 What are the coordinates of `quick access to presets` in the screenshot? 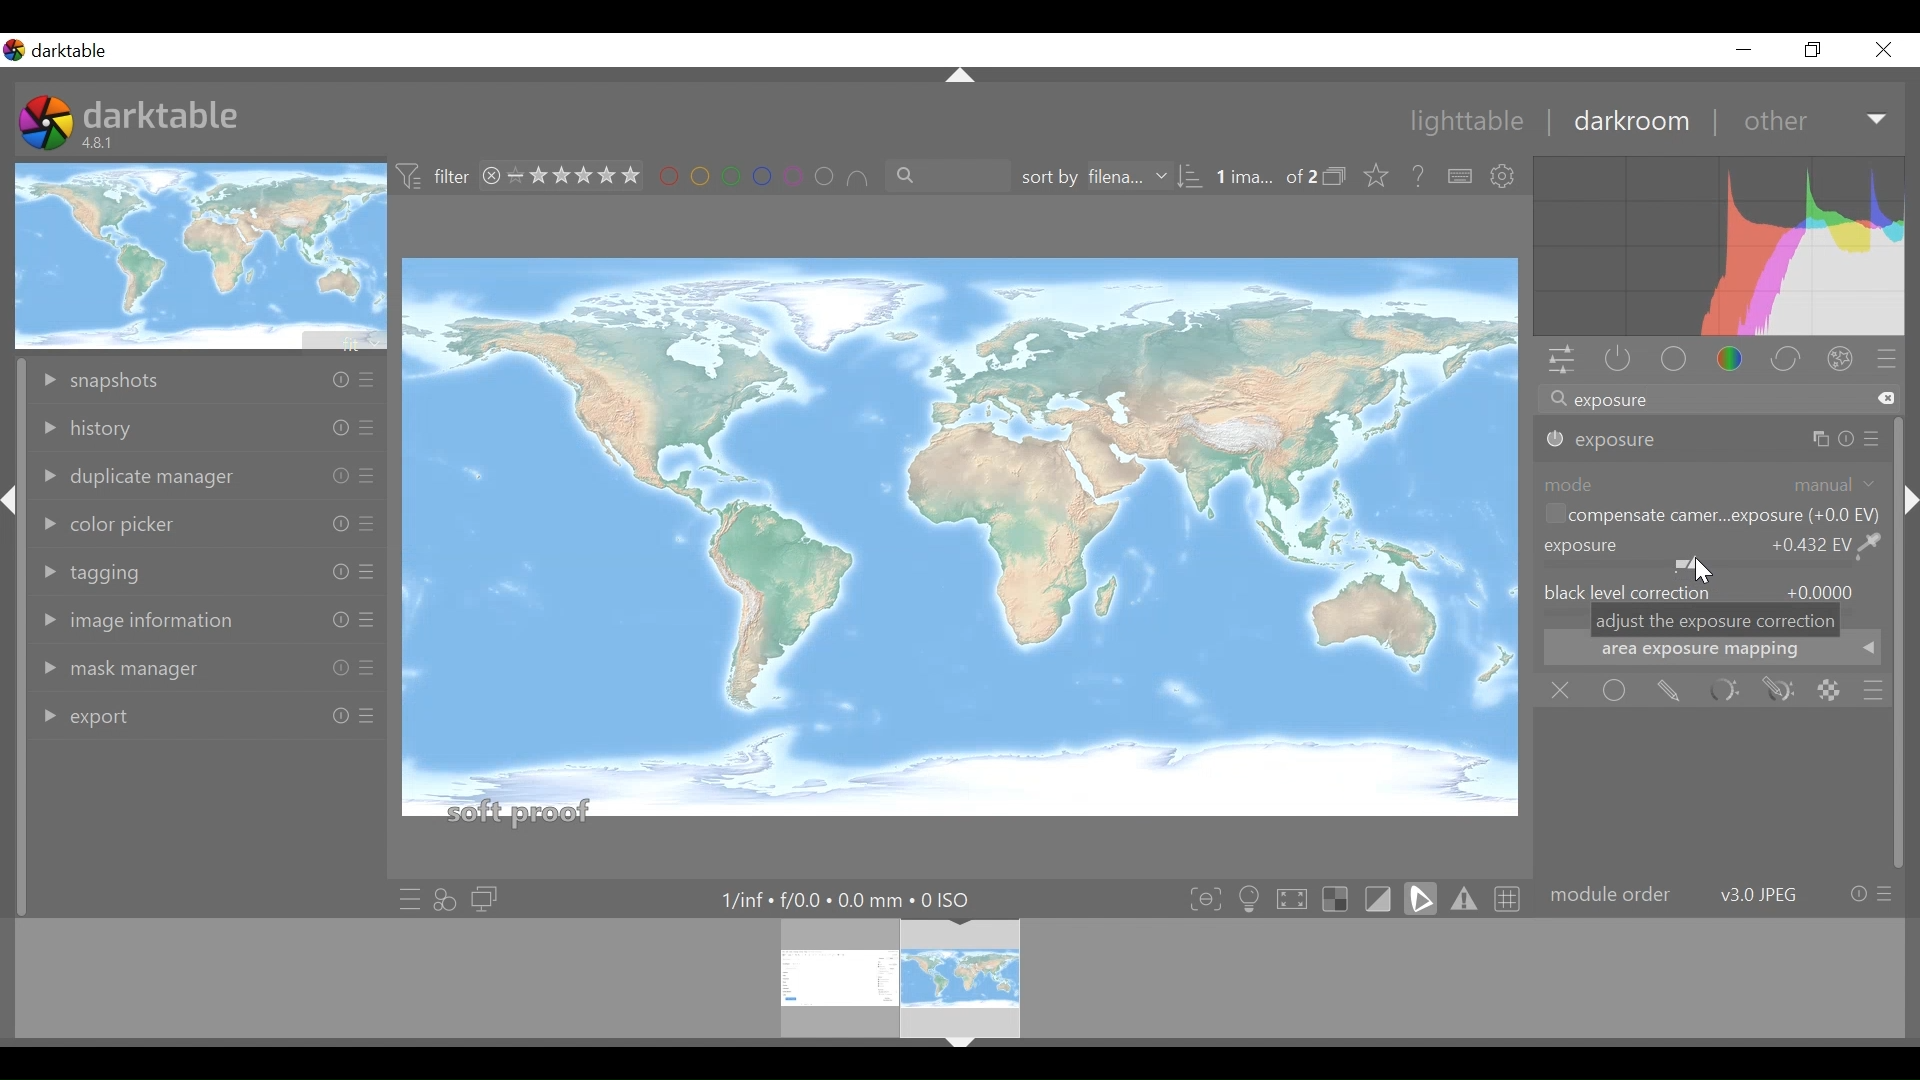 It's located at (409, 899).